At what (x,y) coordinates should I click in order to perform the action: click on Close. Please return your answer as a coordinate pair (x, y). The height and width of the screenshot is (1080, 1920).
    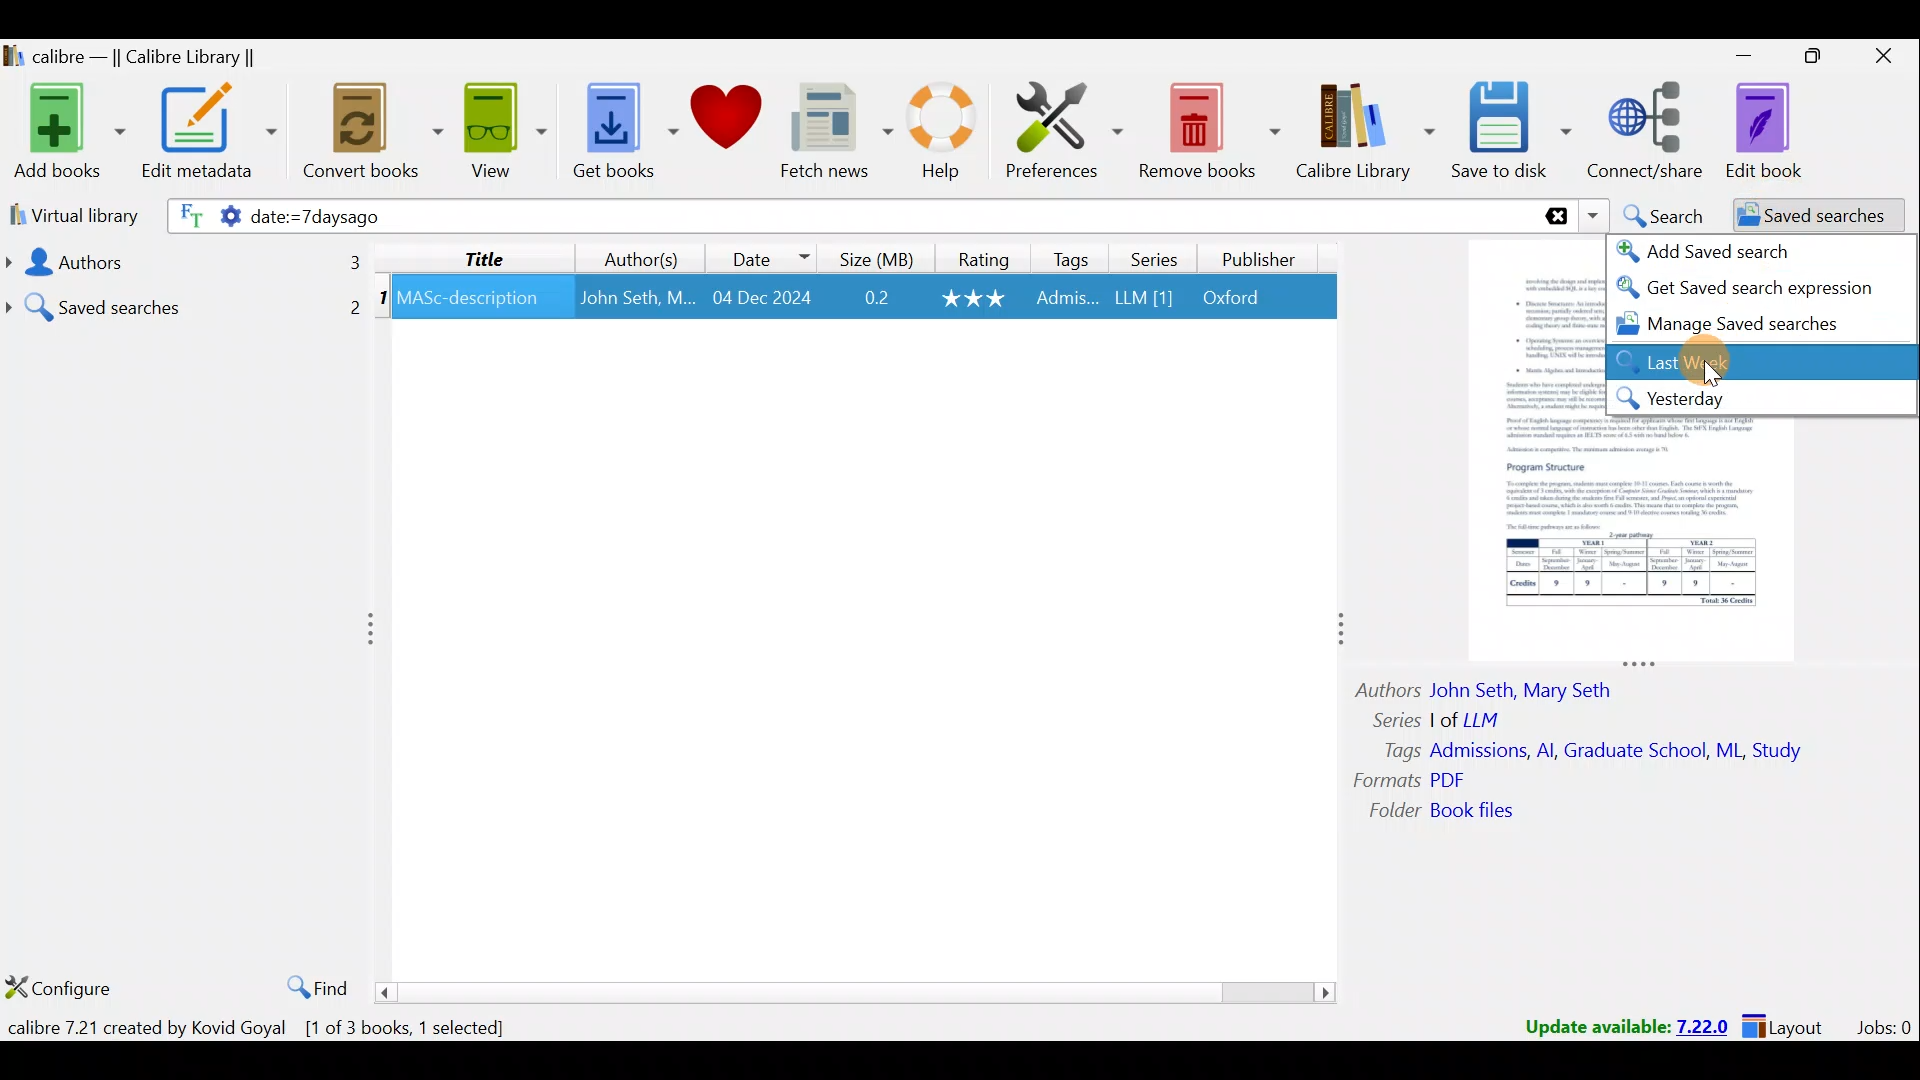
    Looking at the image, I should click on (1880, 60).